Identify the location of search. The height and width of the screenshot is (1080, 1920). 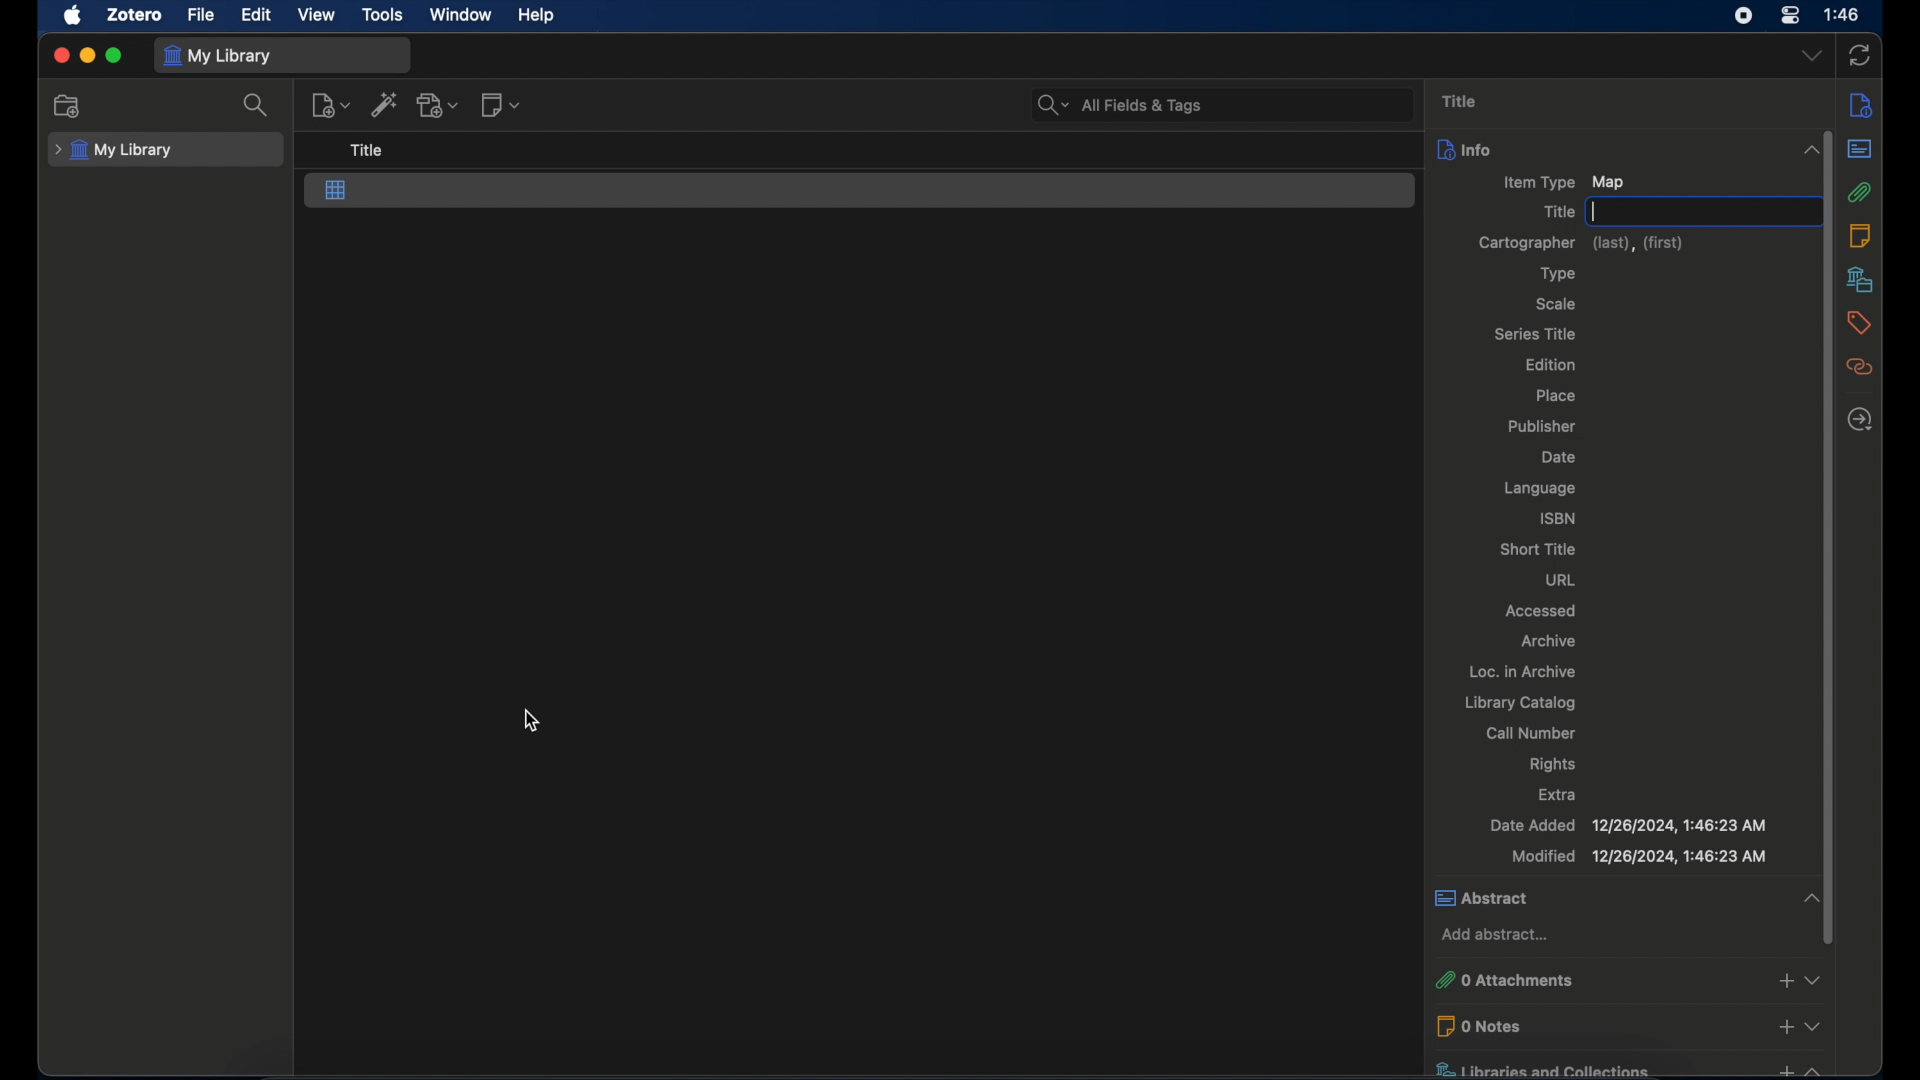
(258, 105).